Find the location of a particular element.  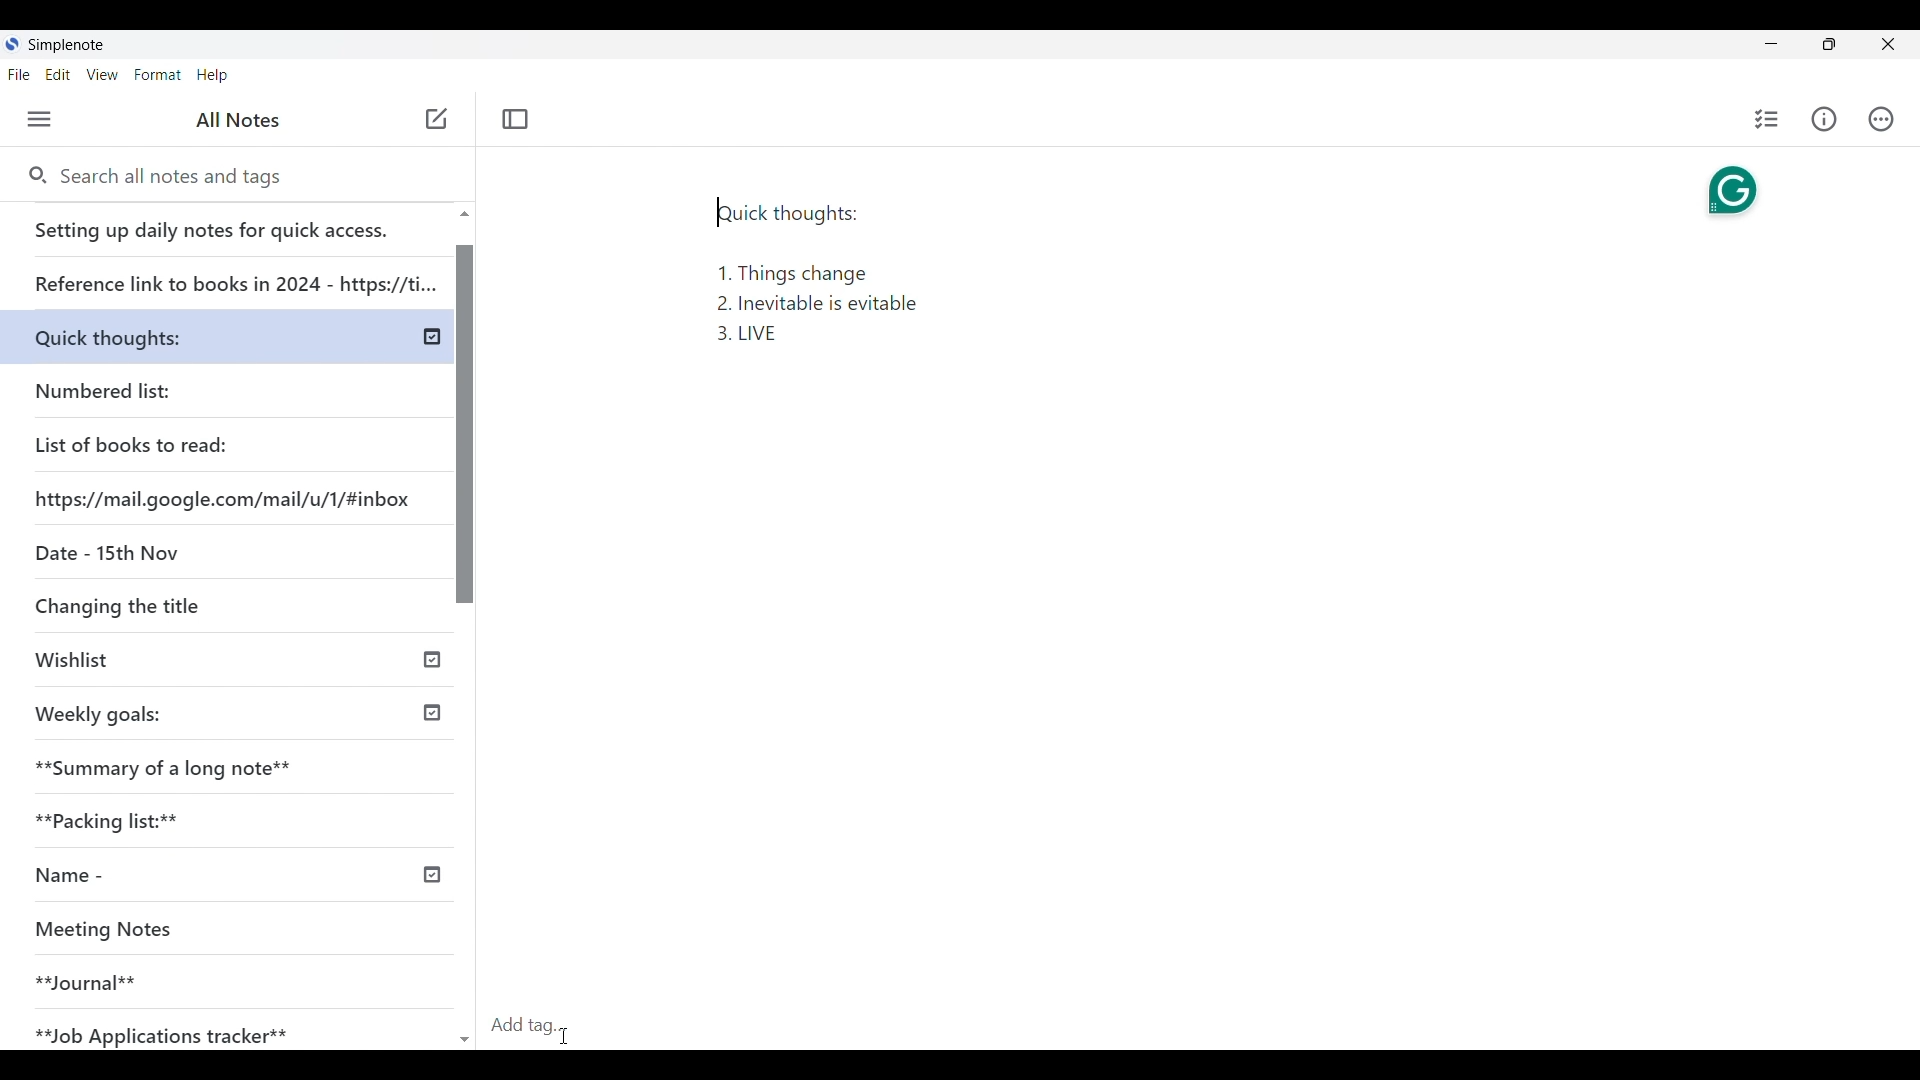

toggle screen size is located at coordinates (1829, 44).